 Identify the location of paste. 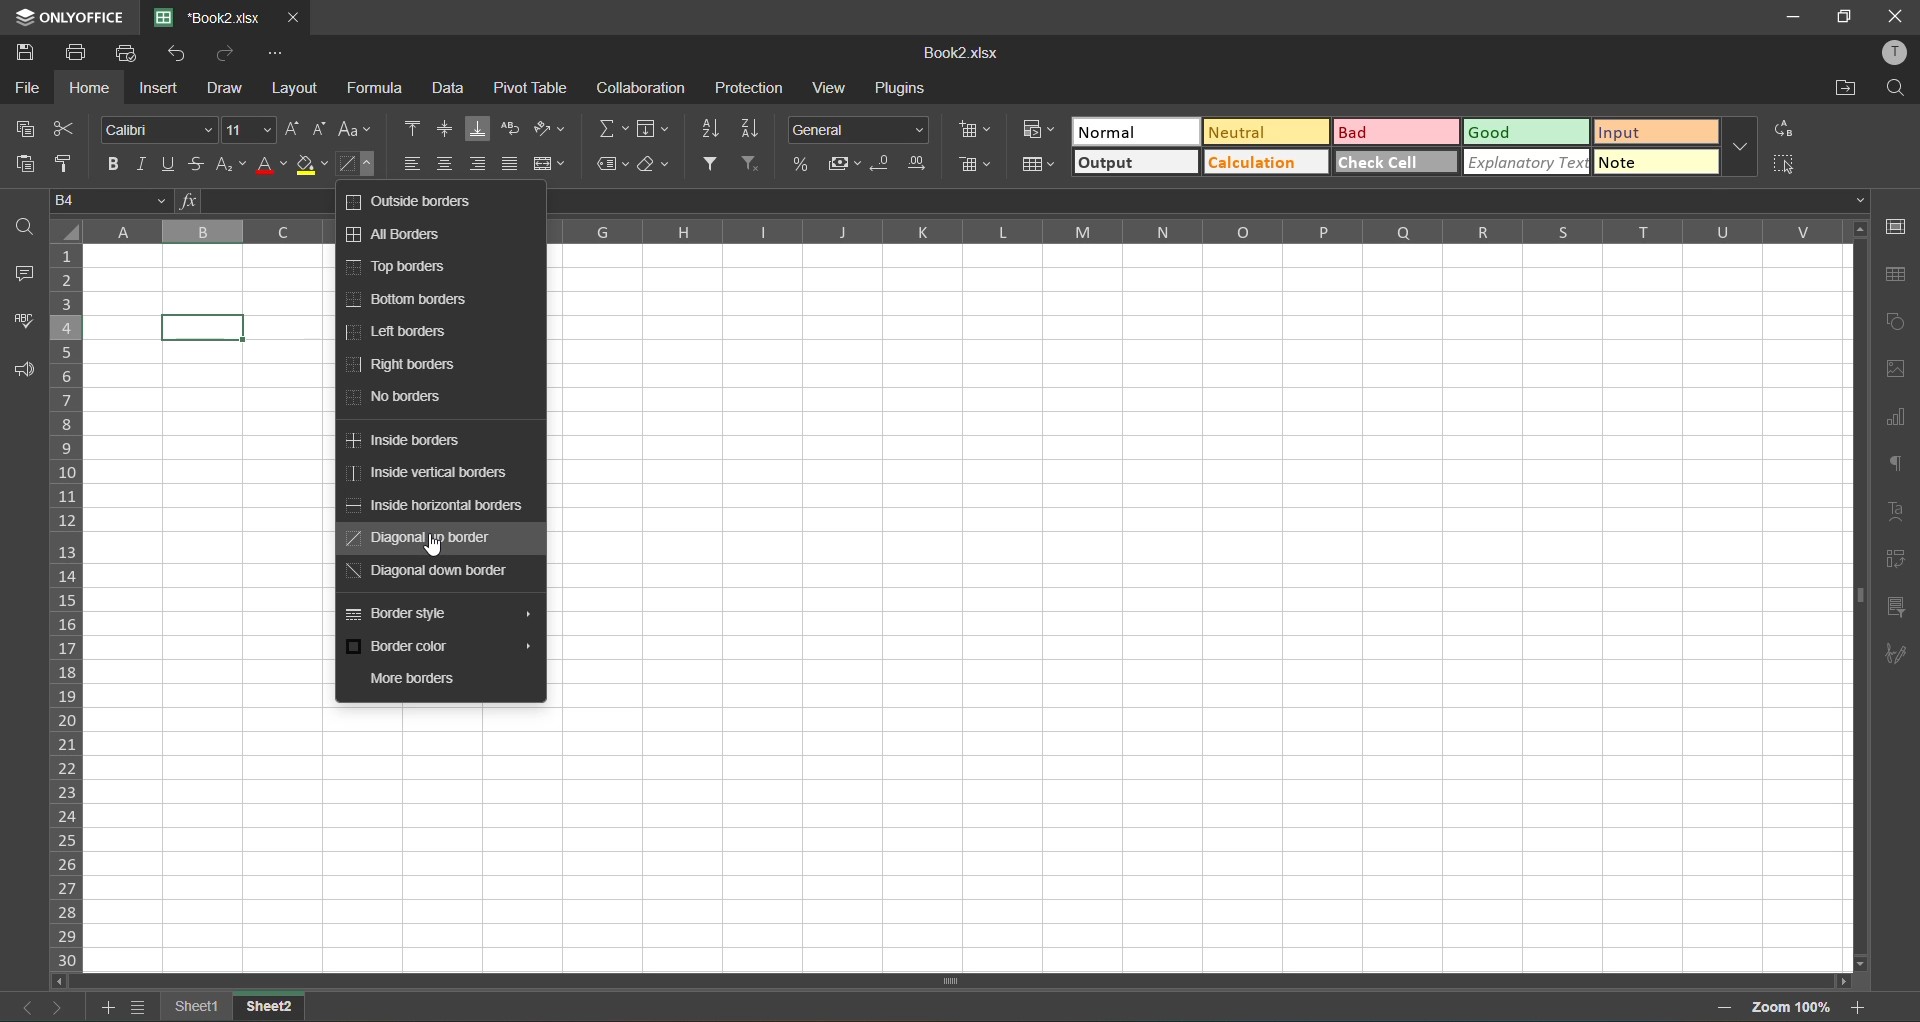
(32, 164).